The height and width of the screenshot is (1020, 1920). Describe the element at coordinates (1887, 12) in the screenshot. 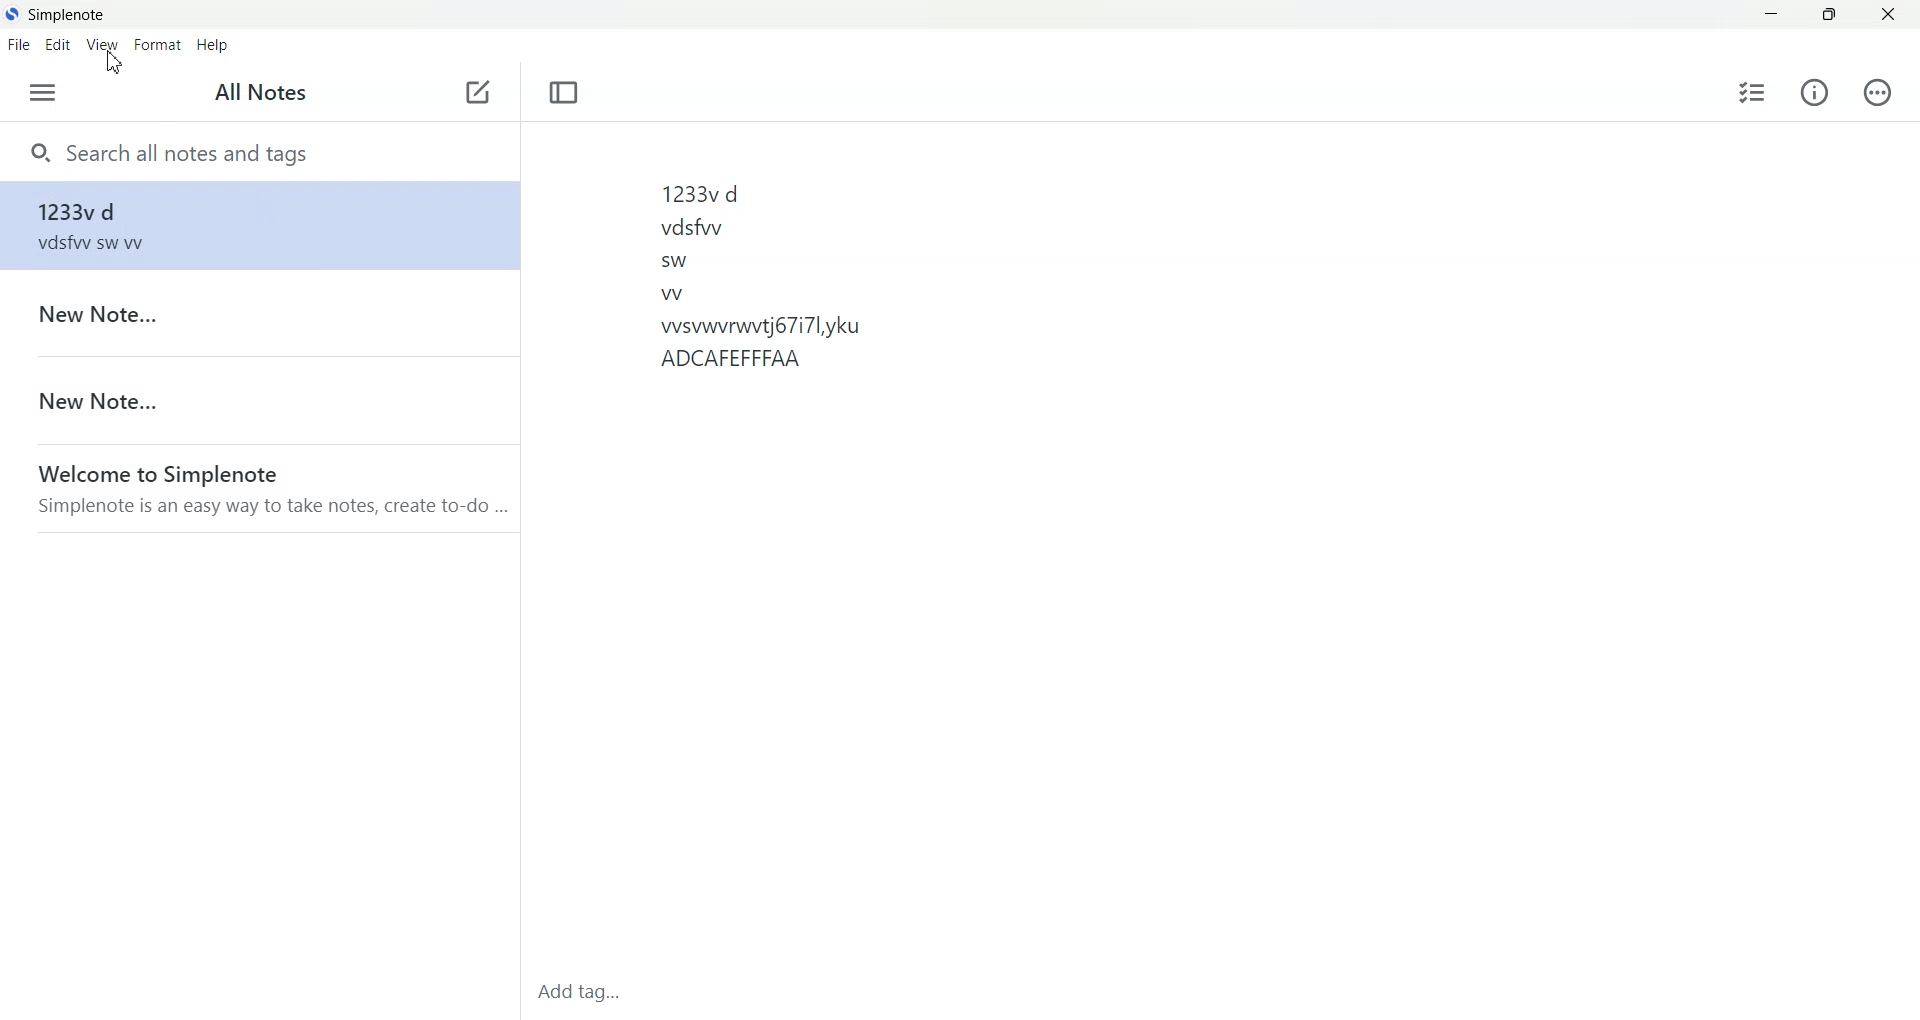

I see `Close` at that location.